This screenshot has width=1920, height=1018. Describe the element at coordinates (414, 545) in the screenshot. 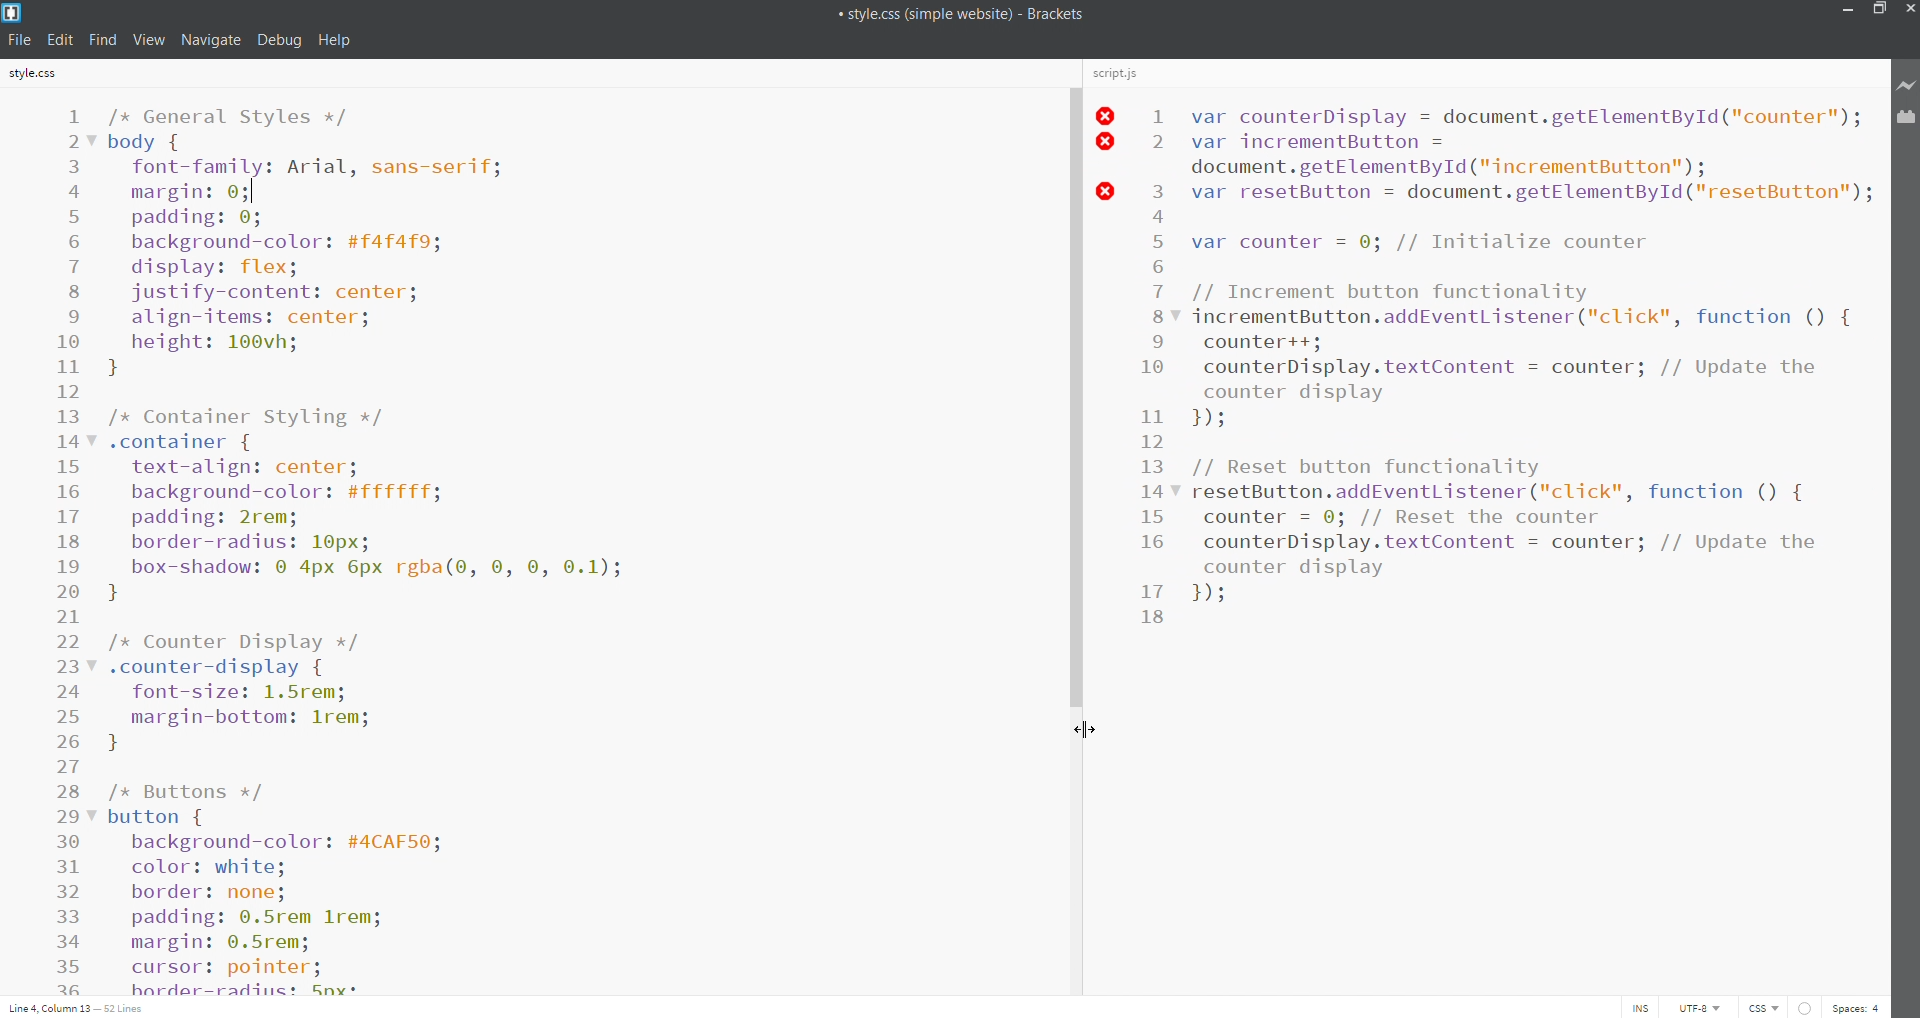

I see `style.css editor` at that location.